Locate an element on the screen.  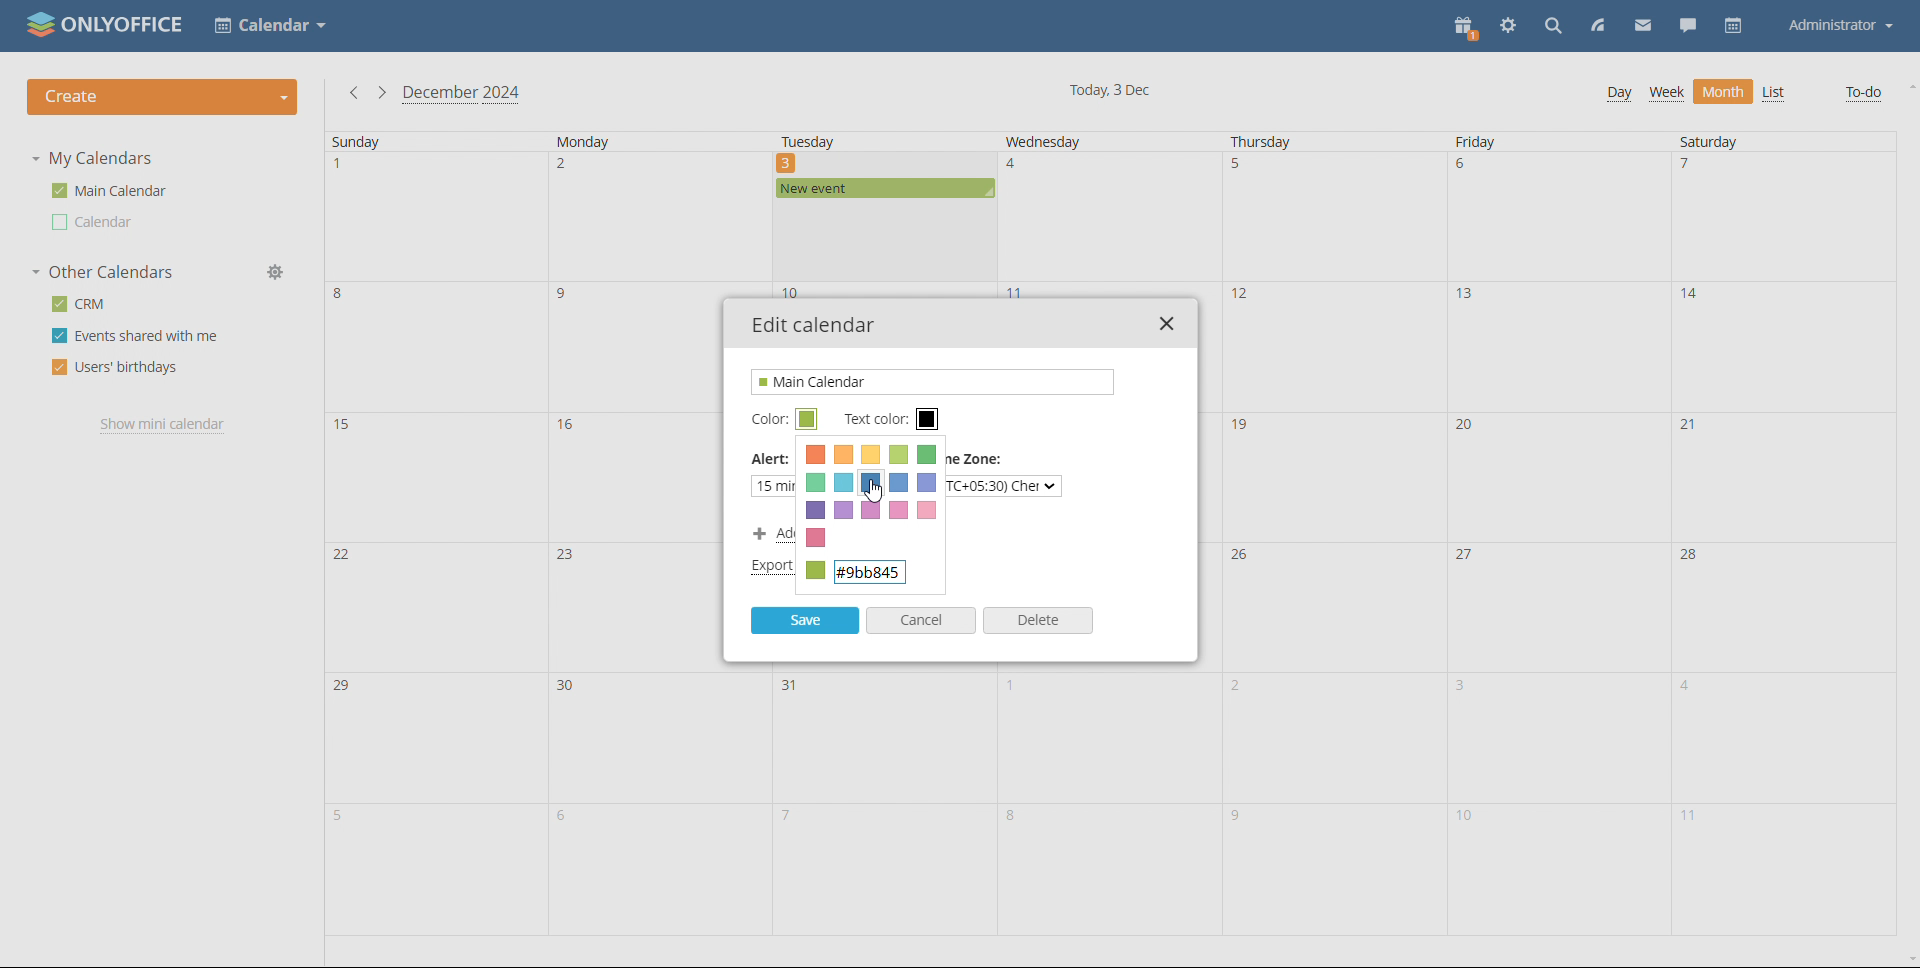
date is located at coordinates (1333, 346).